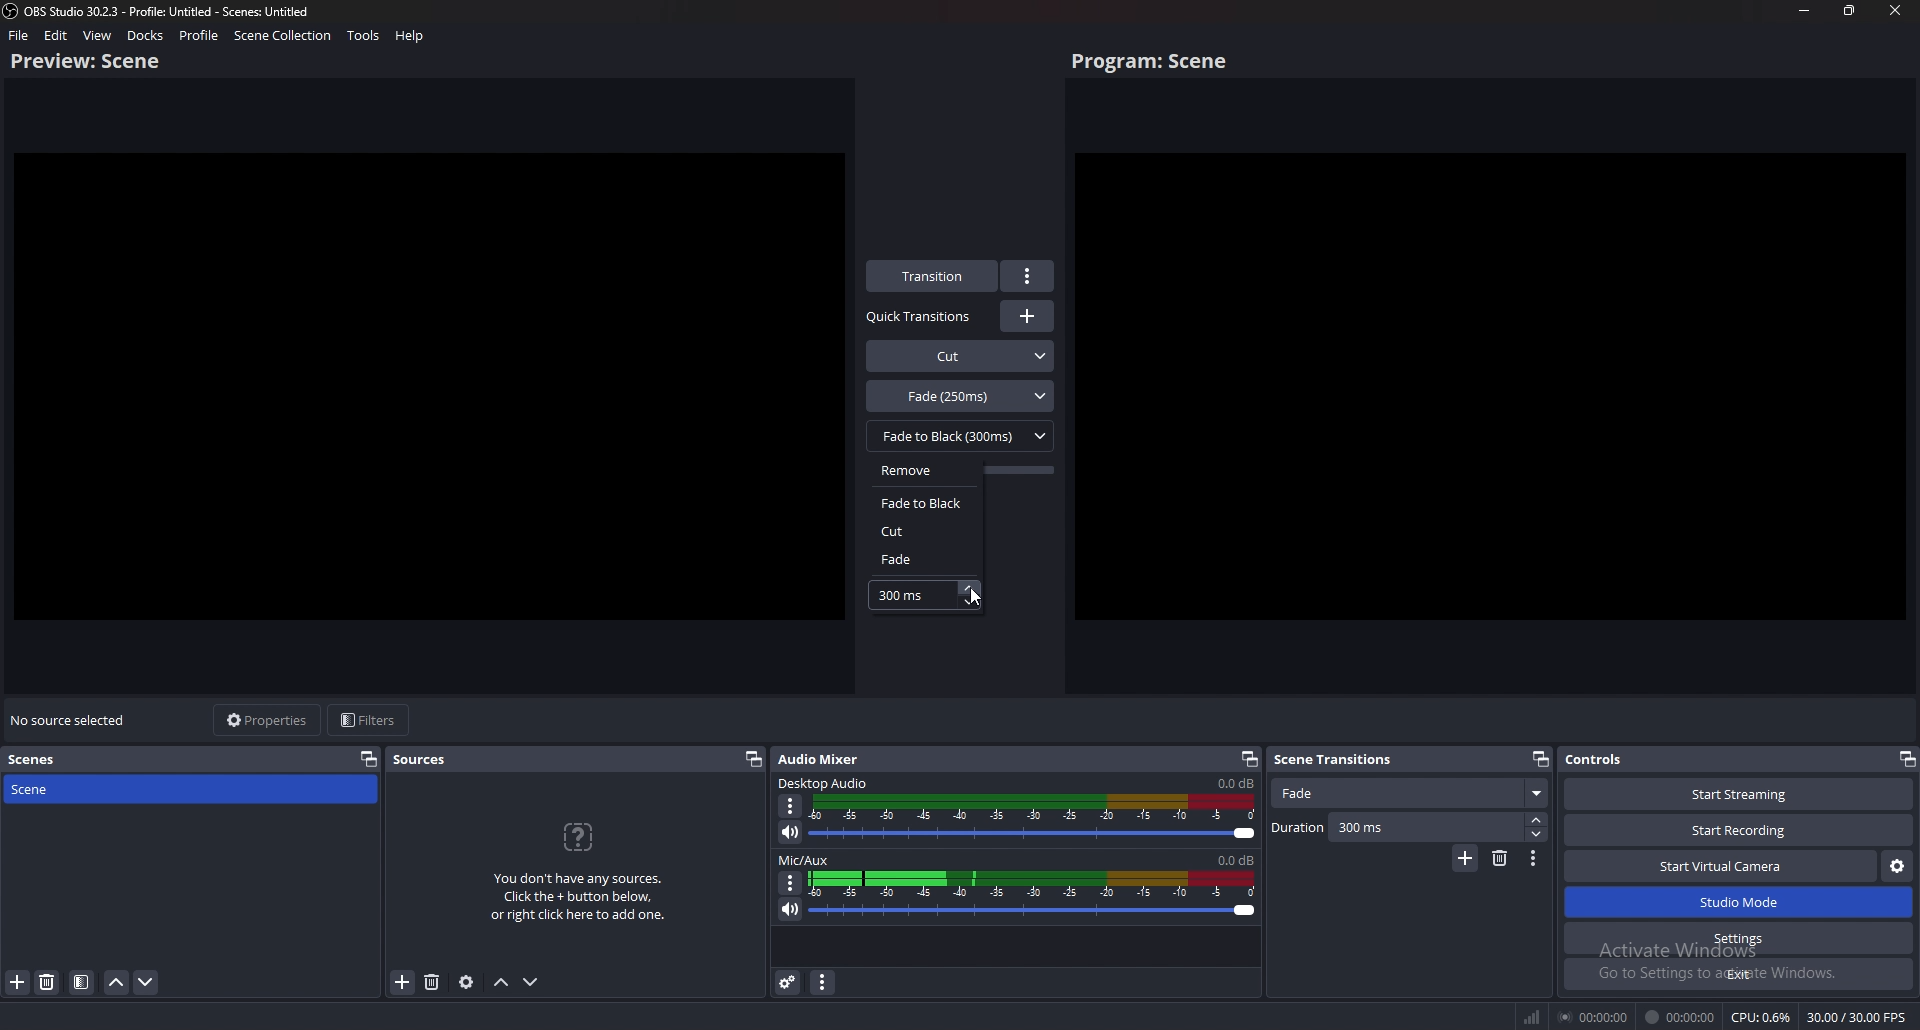 The height and width of the screenshot is (1030, 1920). Describe the element at coordinates (1739, 903) in the screenshot. I see `Studio mode` at that location.